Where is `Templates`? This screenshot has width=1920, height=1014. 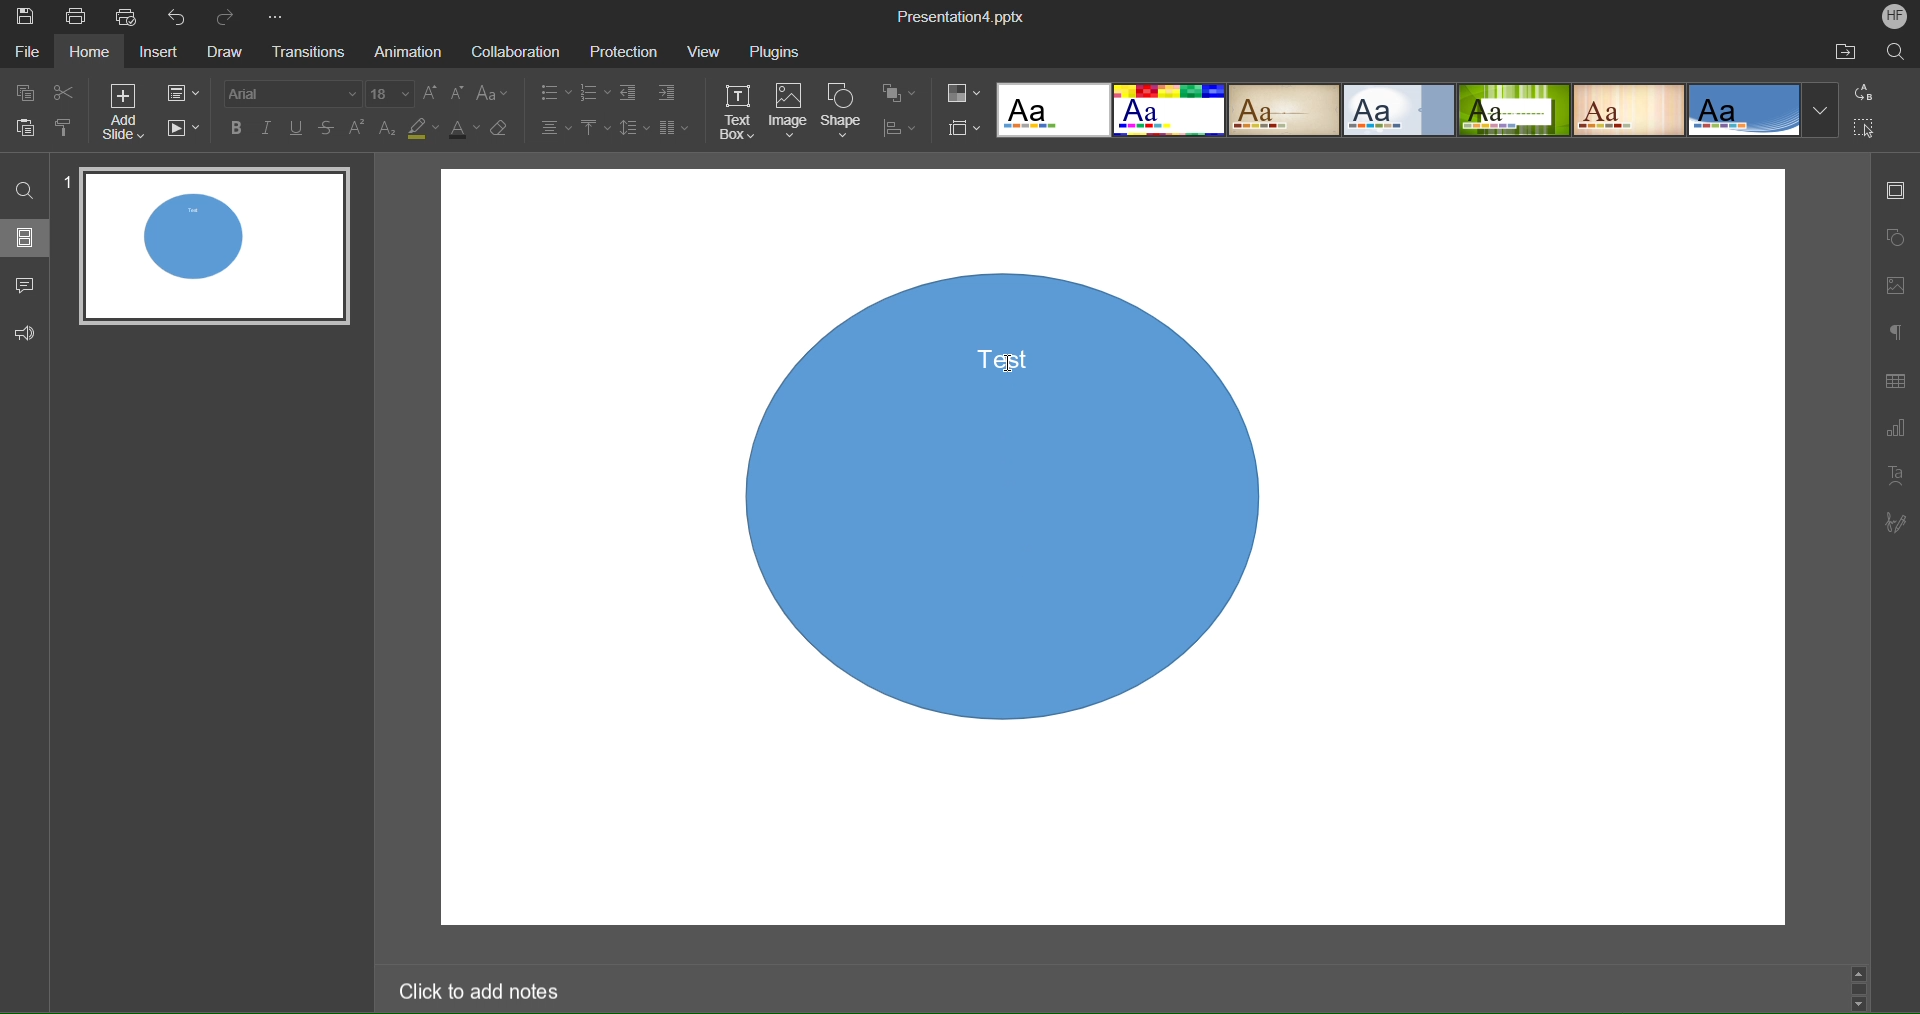
Templates is located at coordinates (1414, 110).